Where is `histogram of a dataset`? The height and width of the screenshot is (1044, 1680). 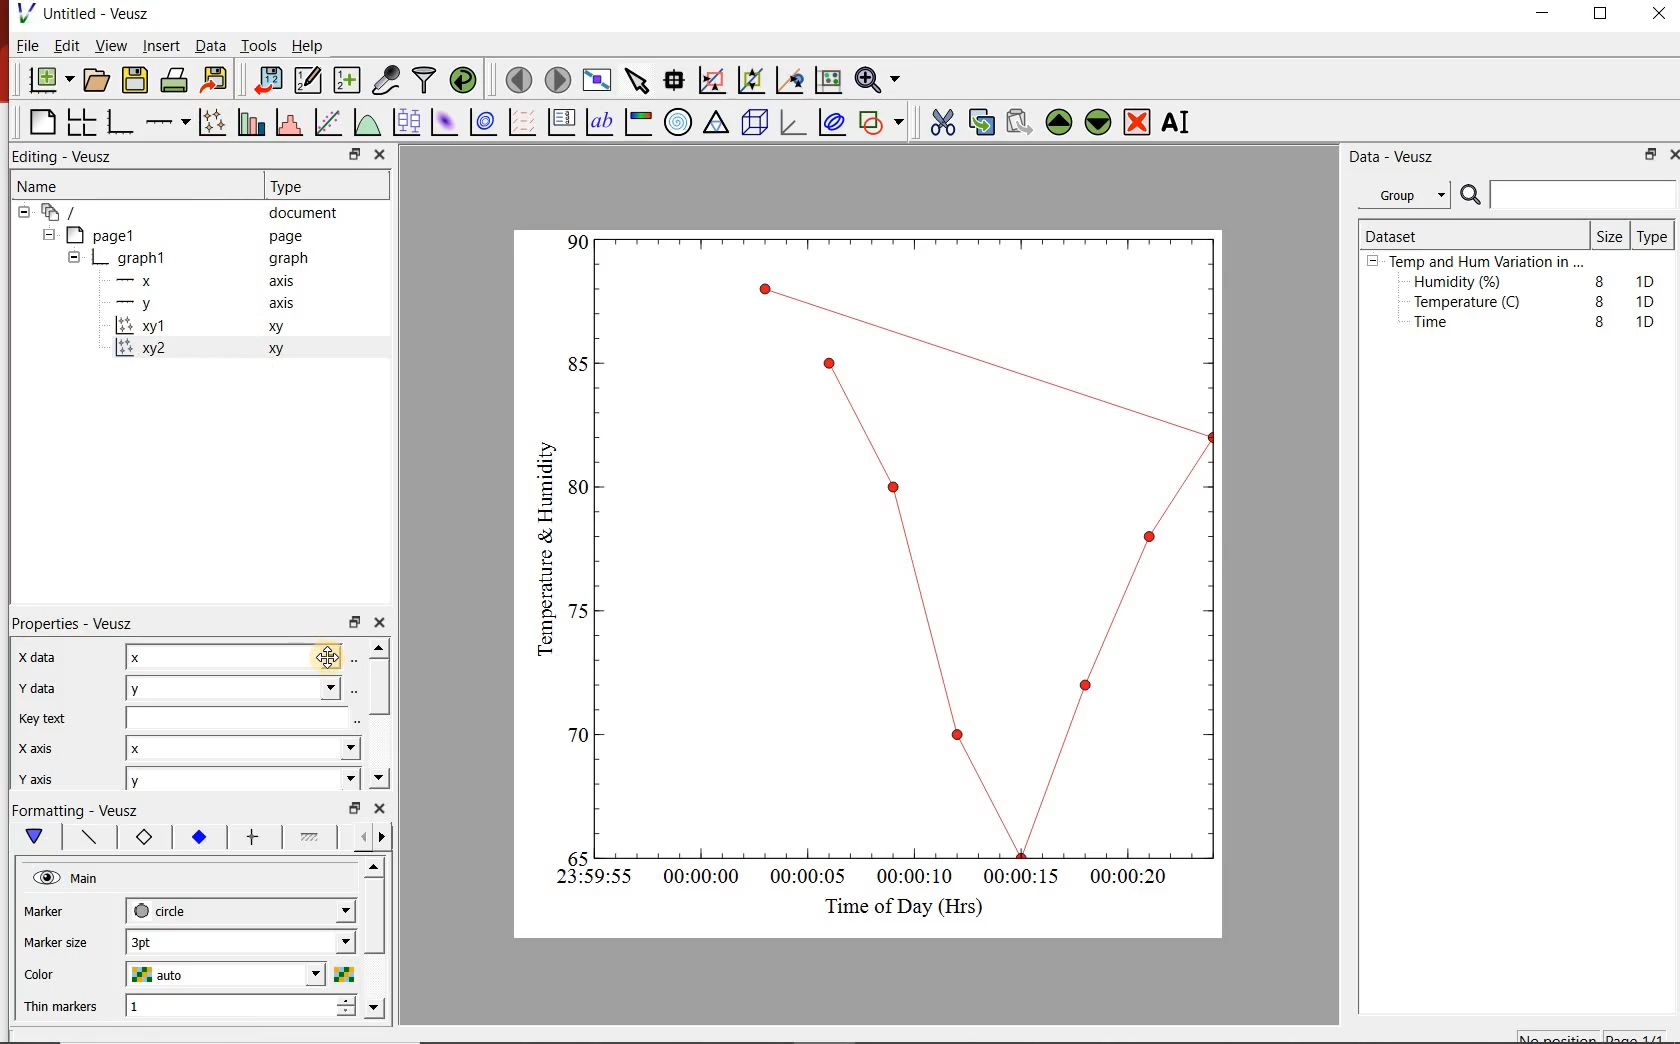
histogram of a dataset is located at coordinates (292, 122).